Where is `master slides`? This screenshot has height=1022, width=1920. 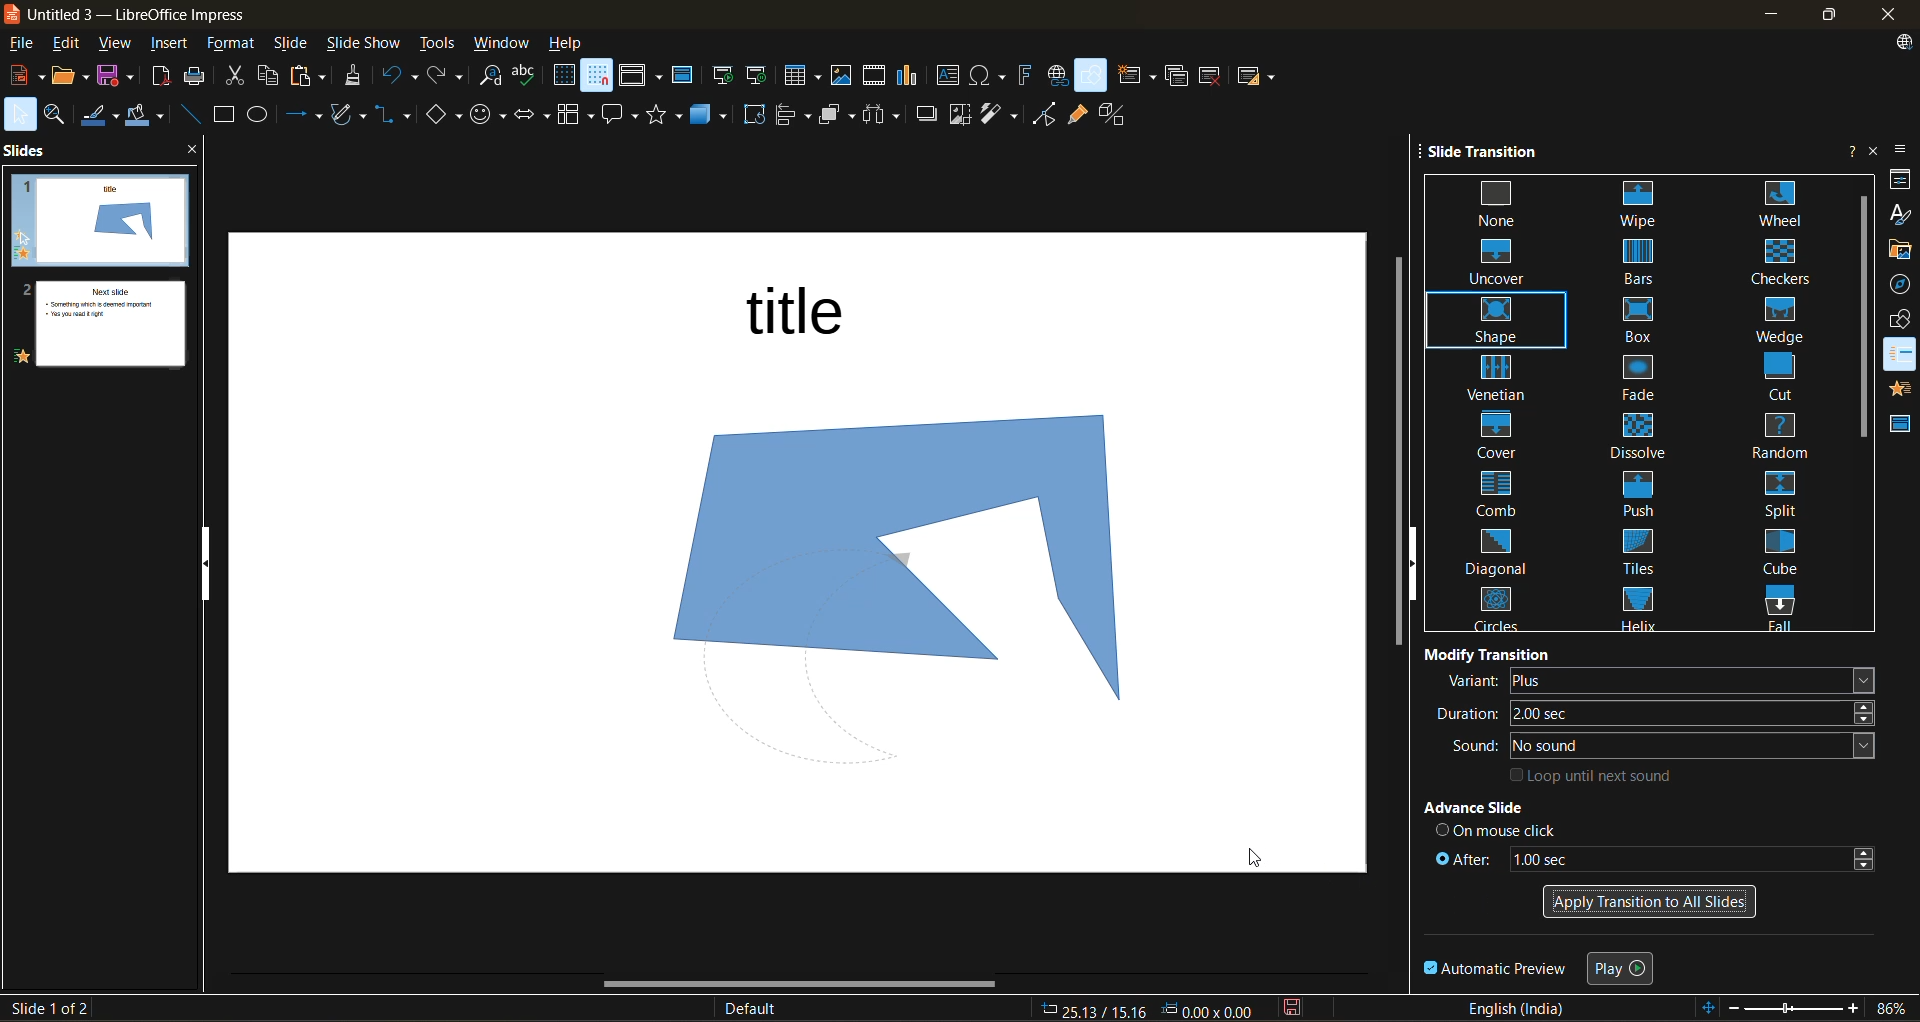 master slides is located at coordinates (1901, 429).